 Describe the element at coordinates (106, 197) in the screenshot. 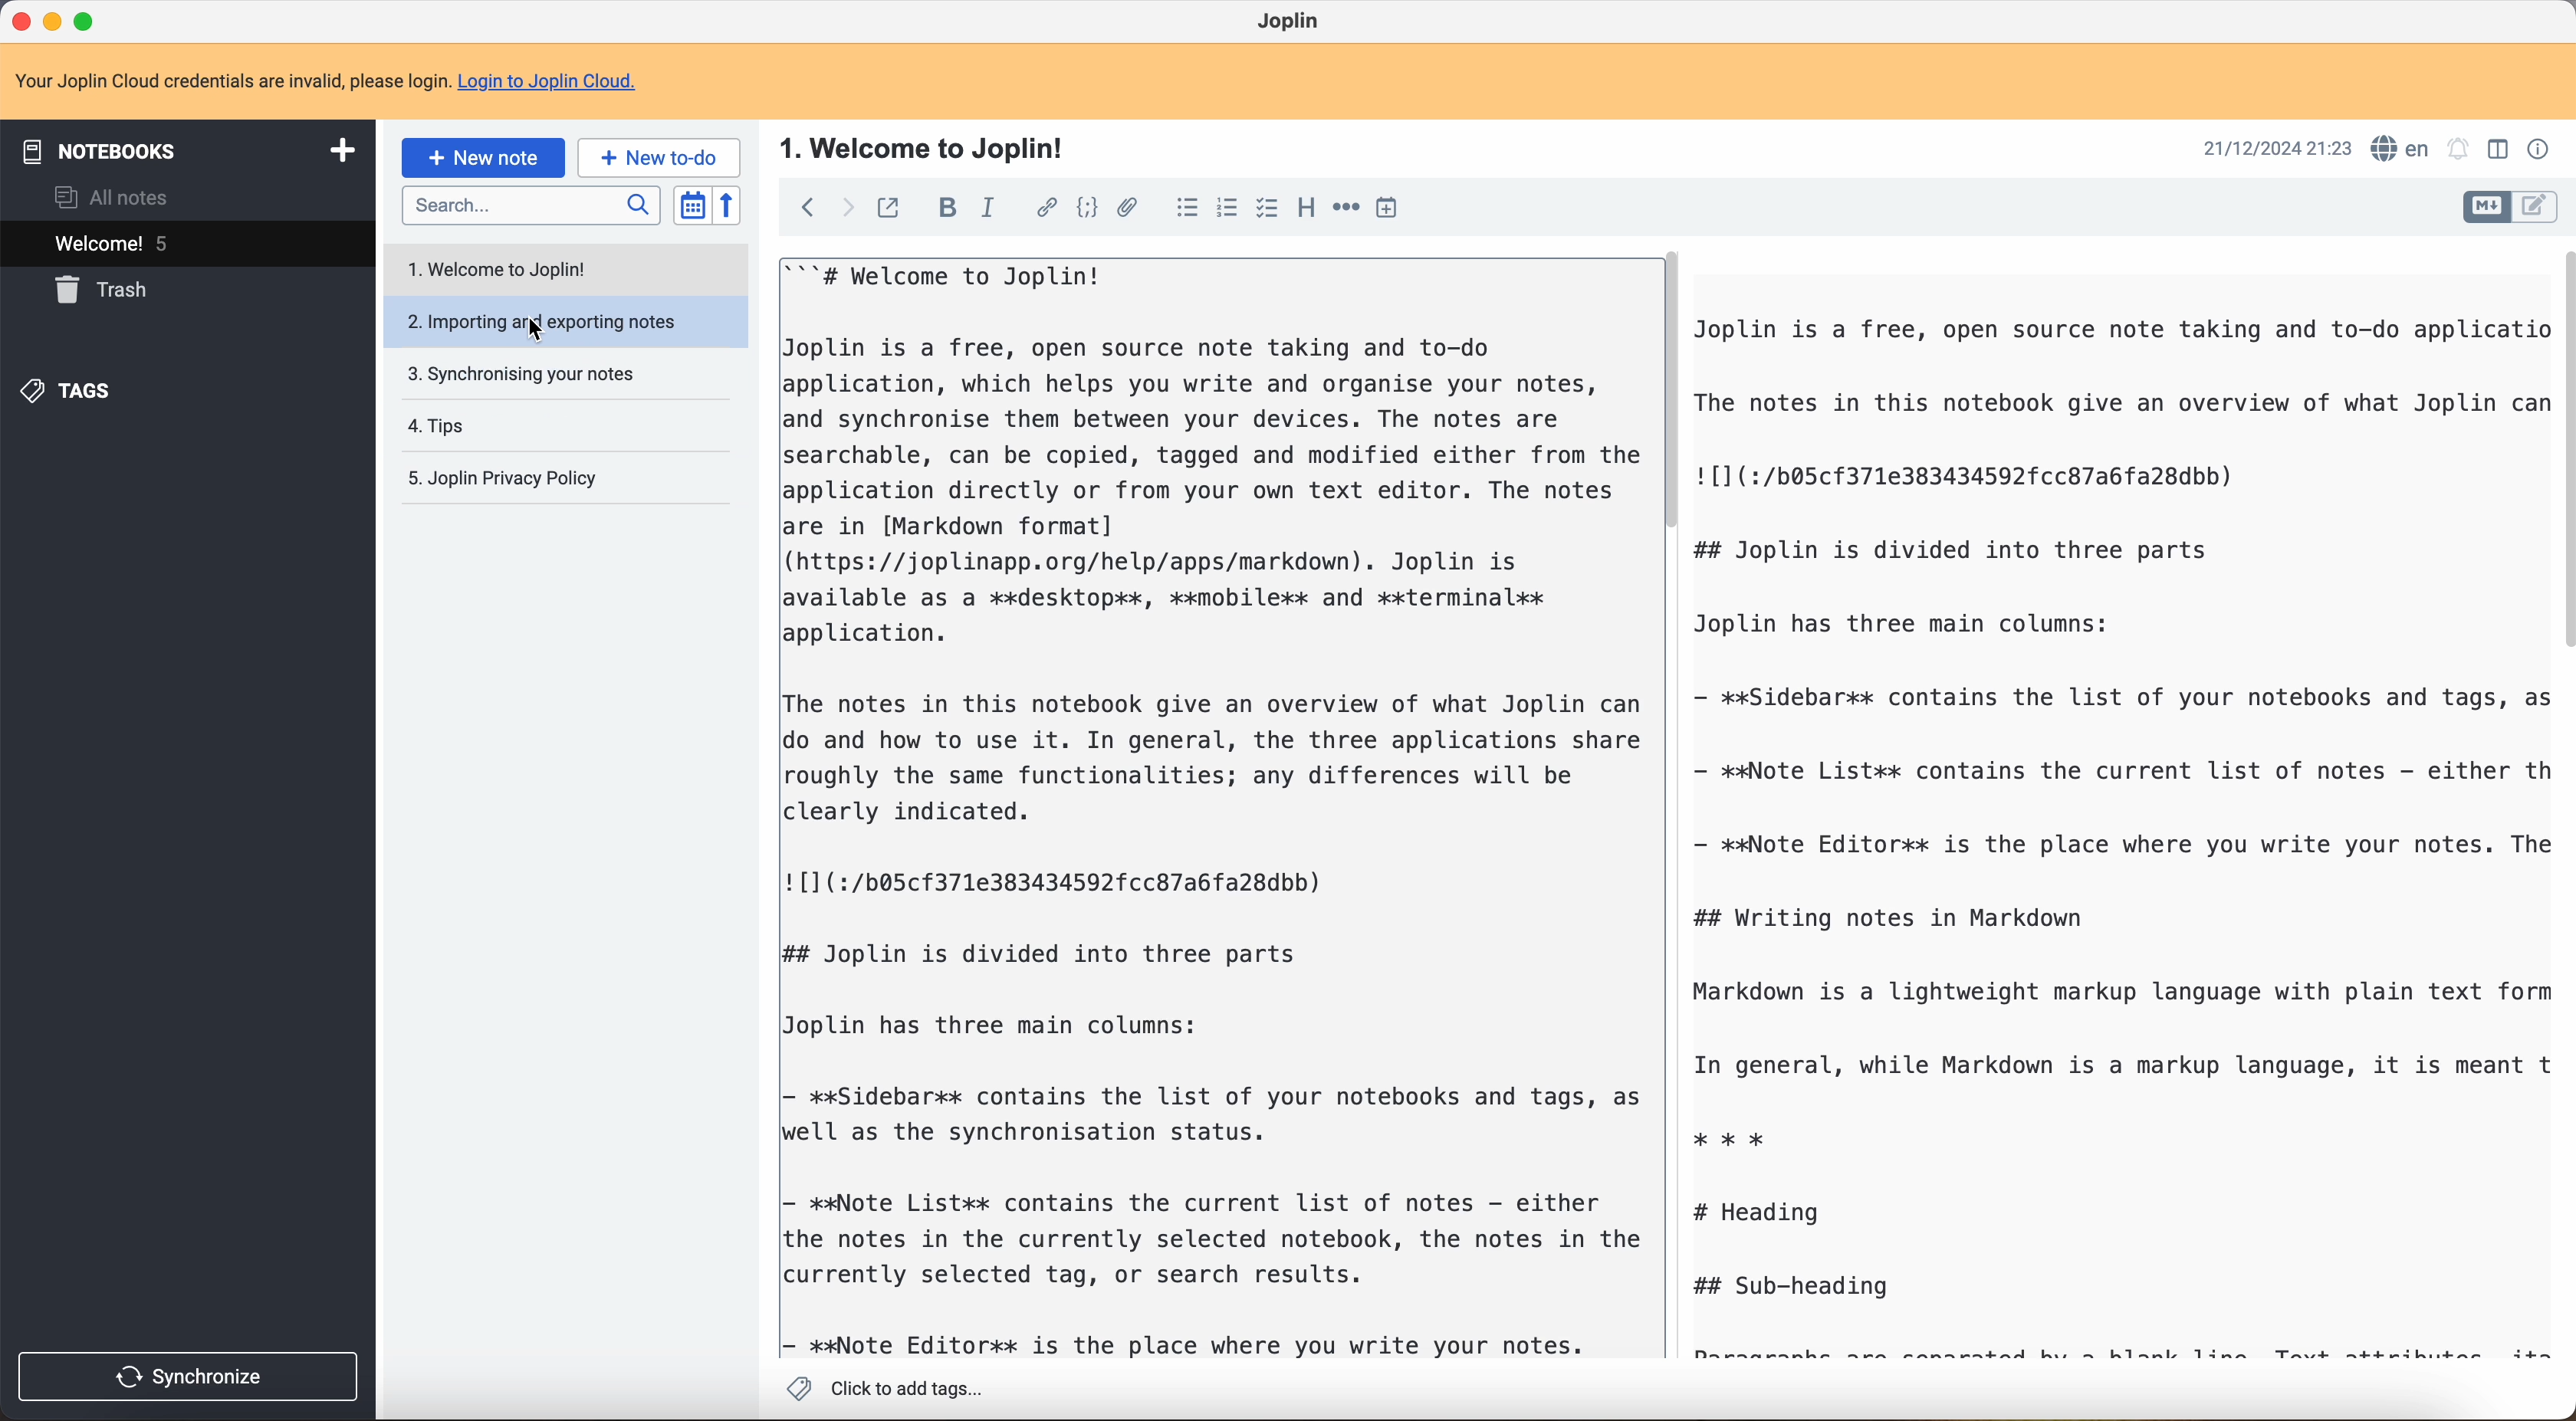

I see `all notes` at that location.